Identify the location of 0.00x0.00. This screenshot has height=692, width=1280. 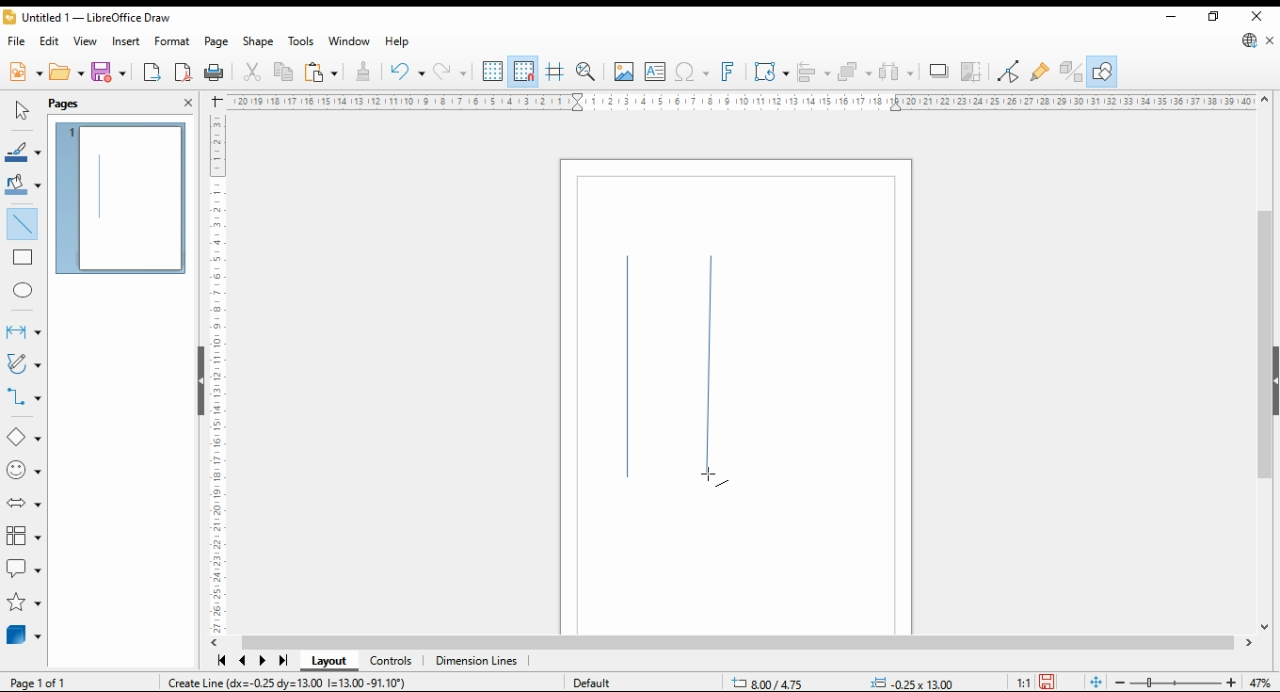
(911, 681).